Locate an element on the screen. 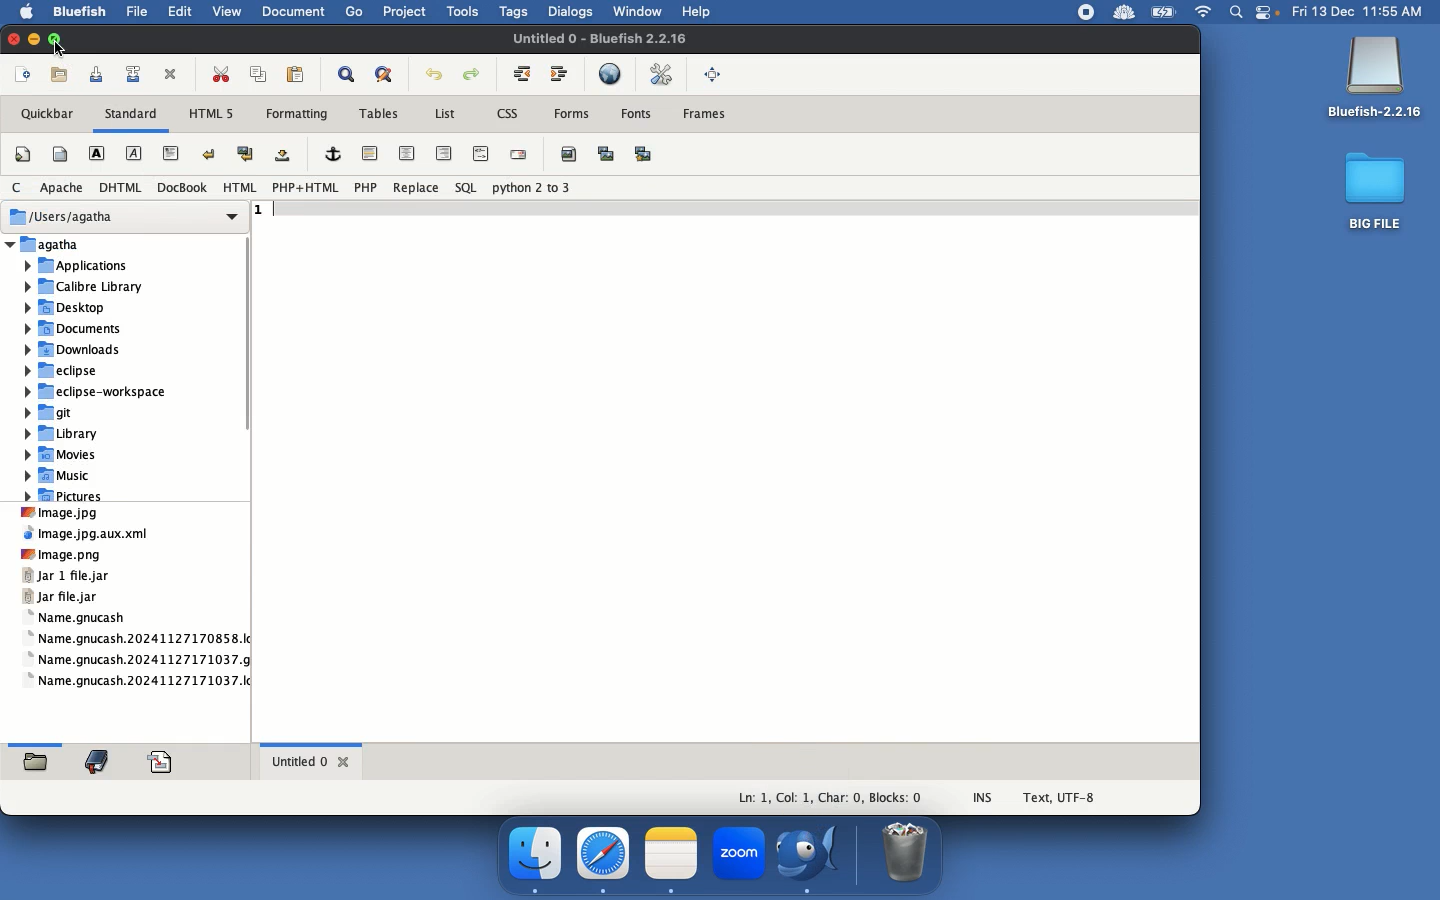  Indent is located at coordinates (560, 75).